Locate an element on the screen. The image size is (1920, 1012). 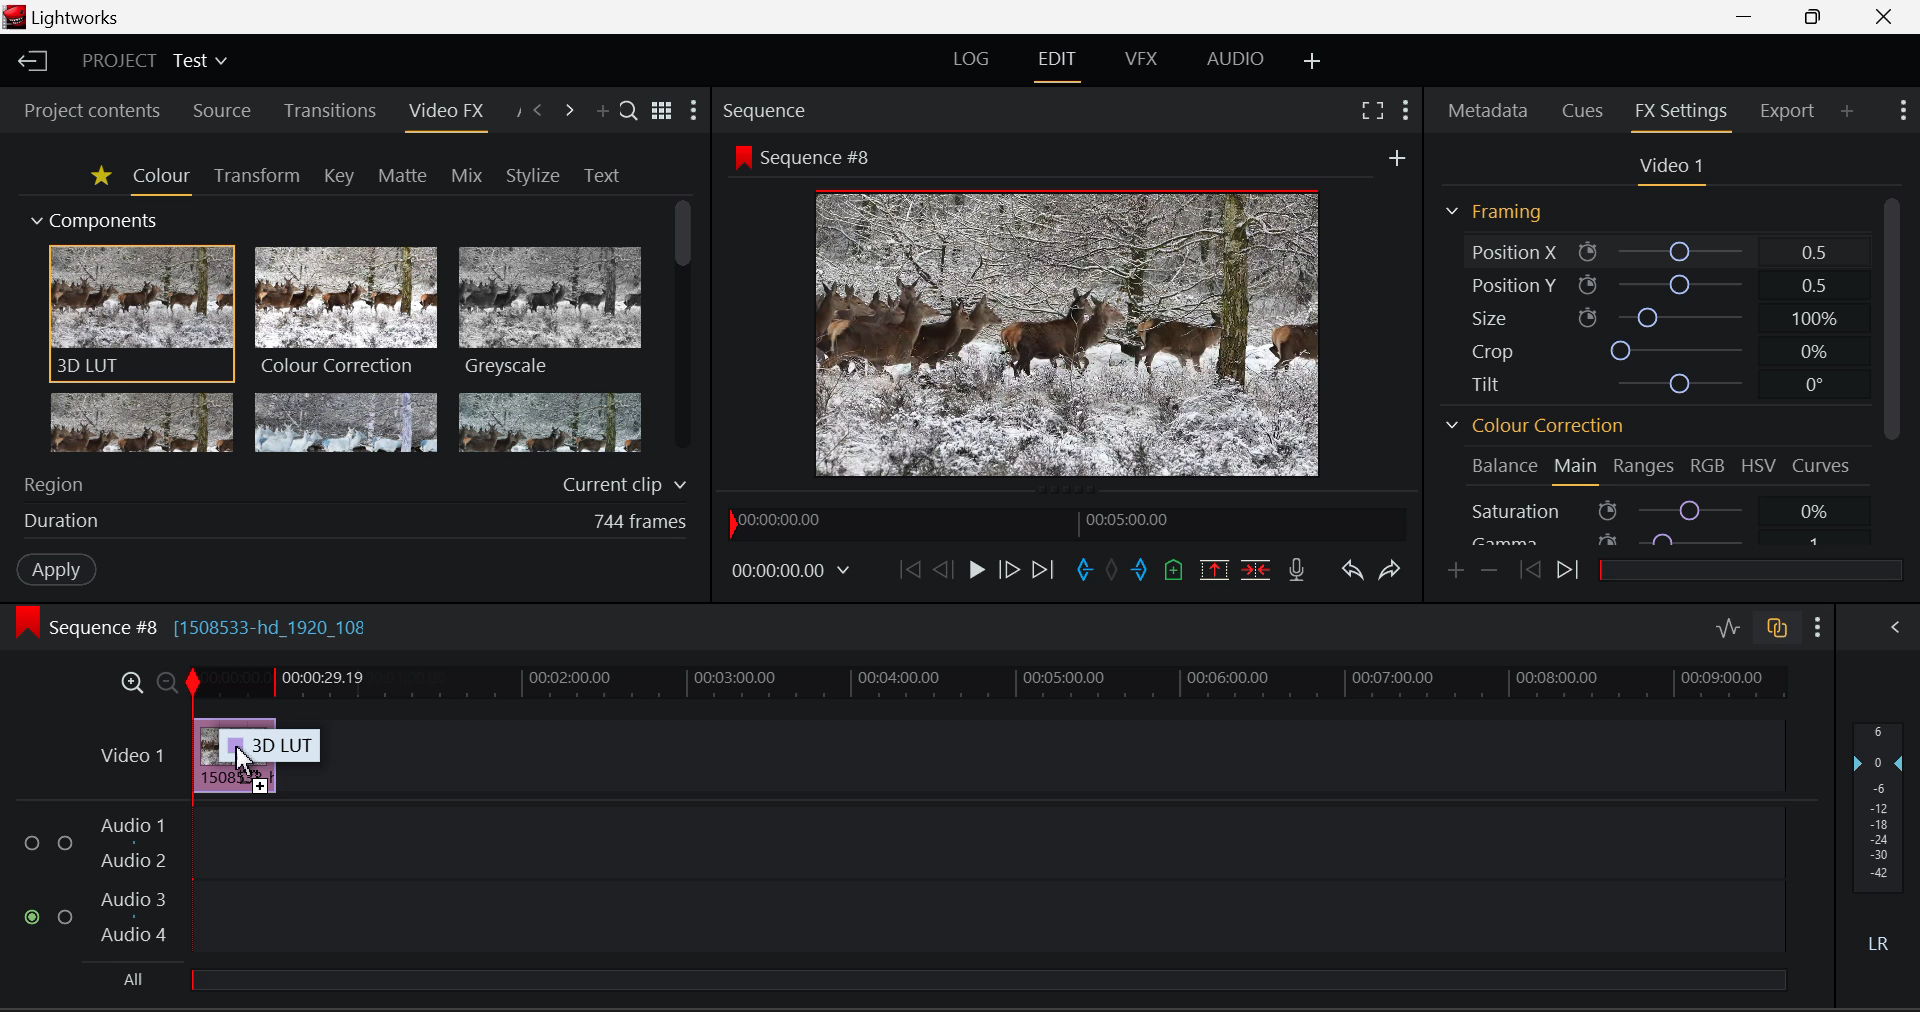
Next Panel is located at coordinates (571, 108).